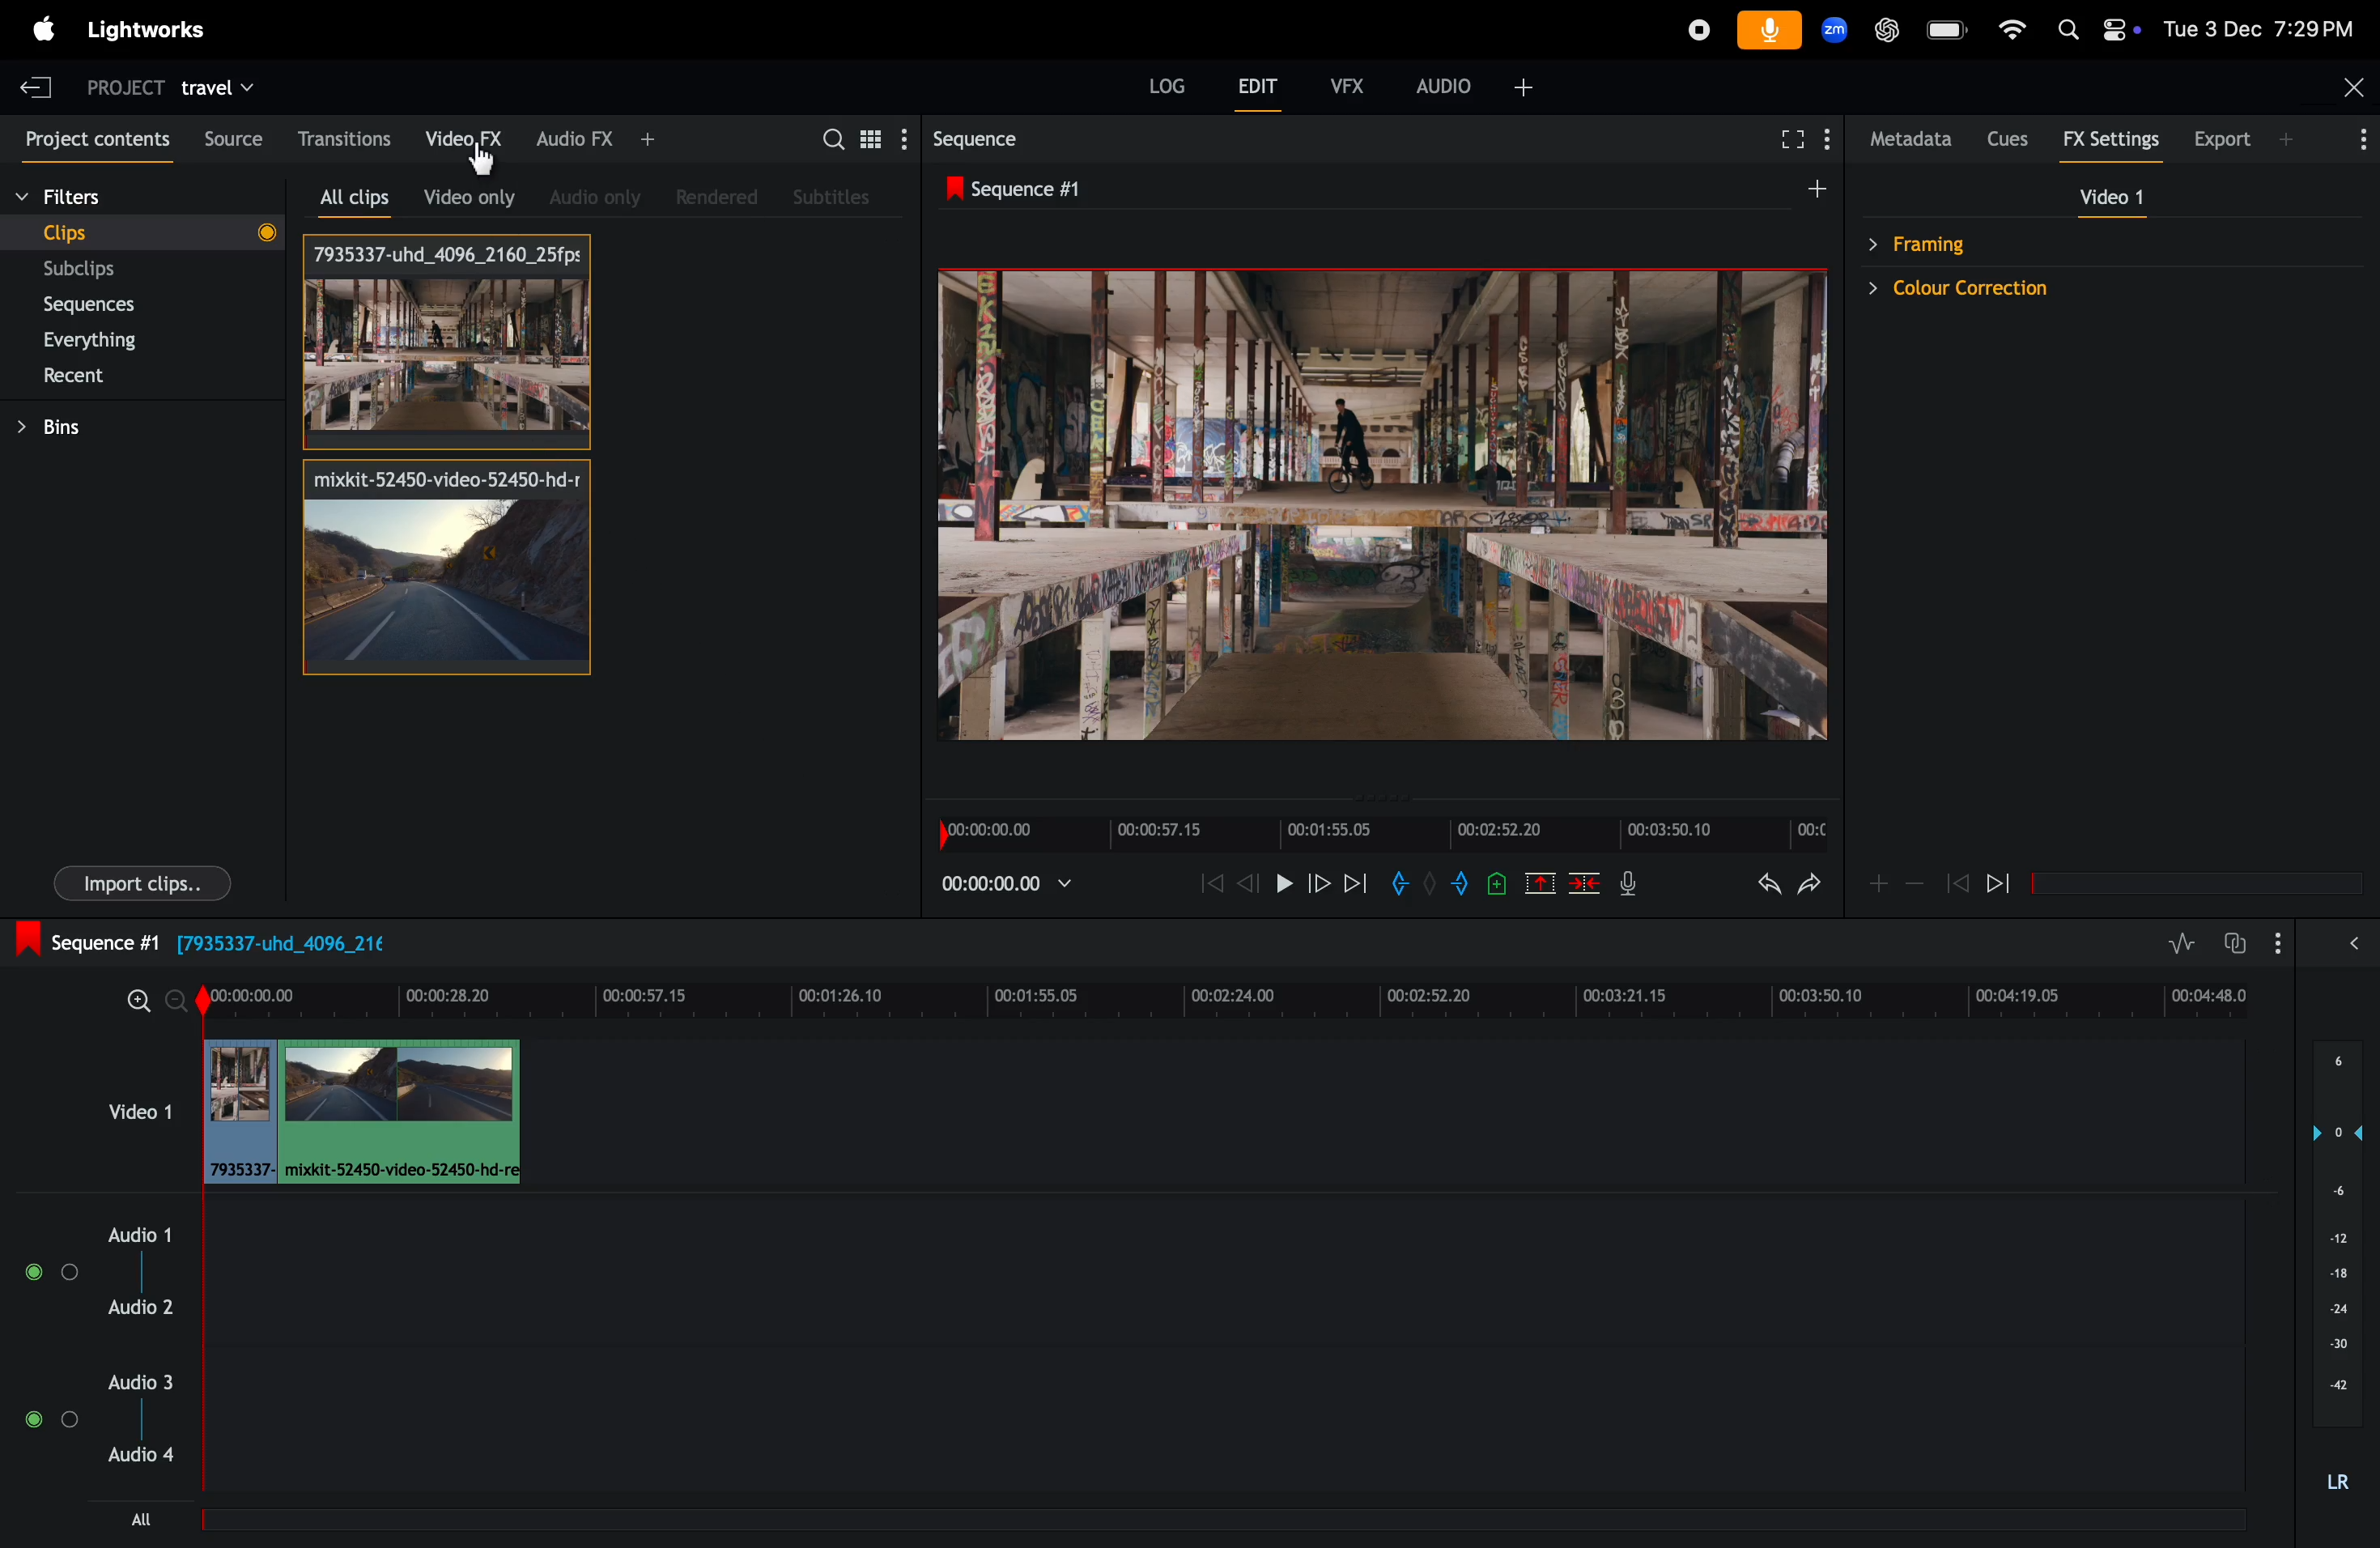 This screenshot has width=2380, height=1548. What do you see at coordinates (2254, 935) in the screenshot?
I see `toggle auto track sync` at bounding box center [2254, 935].